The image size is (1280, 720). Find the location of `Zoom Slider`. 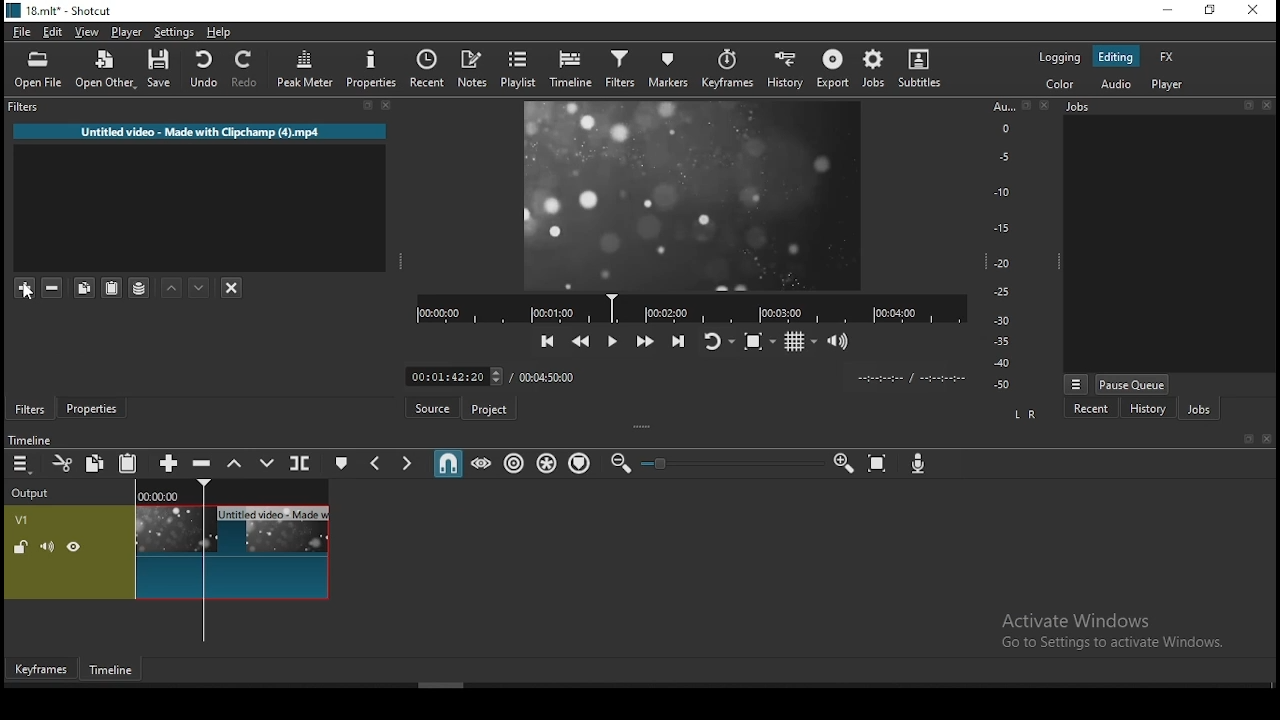

Zoom Slider is located at coordinates (732, 464).